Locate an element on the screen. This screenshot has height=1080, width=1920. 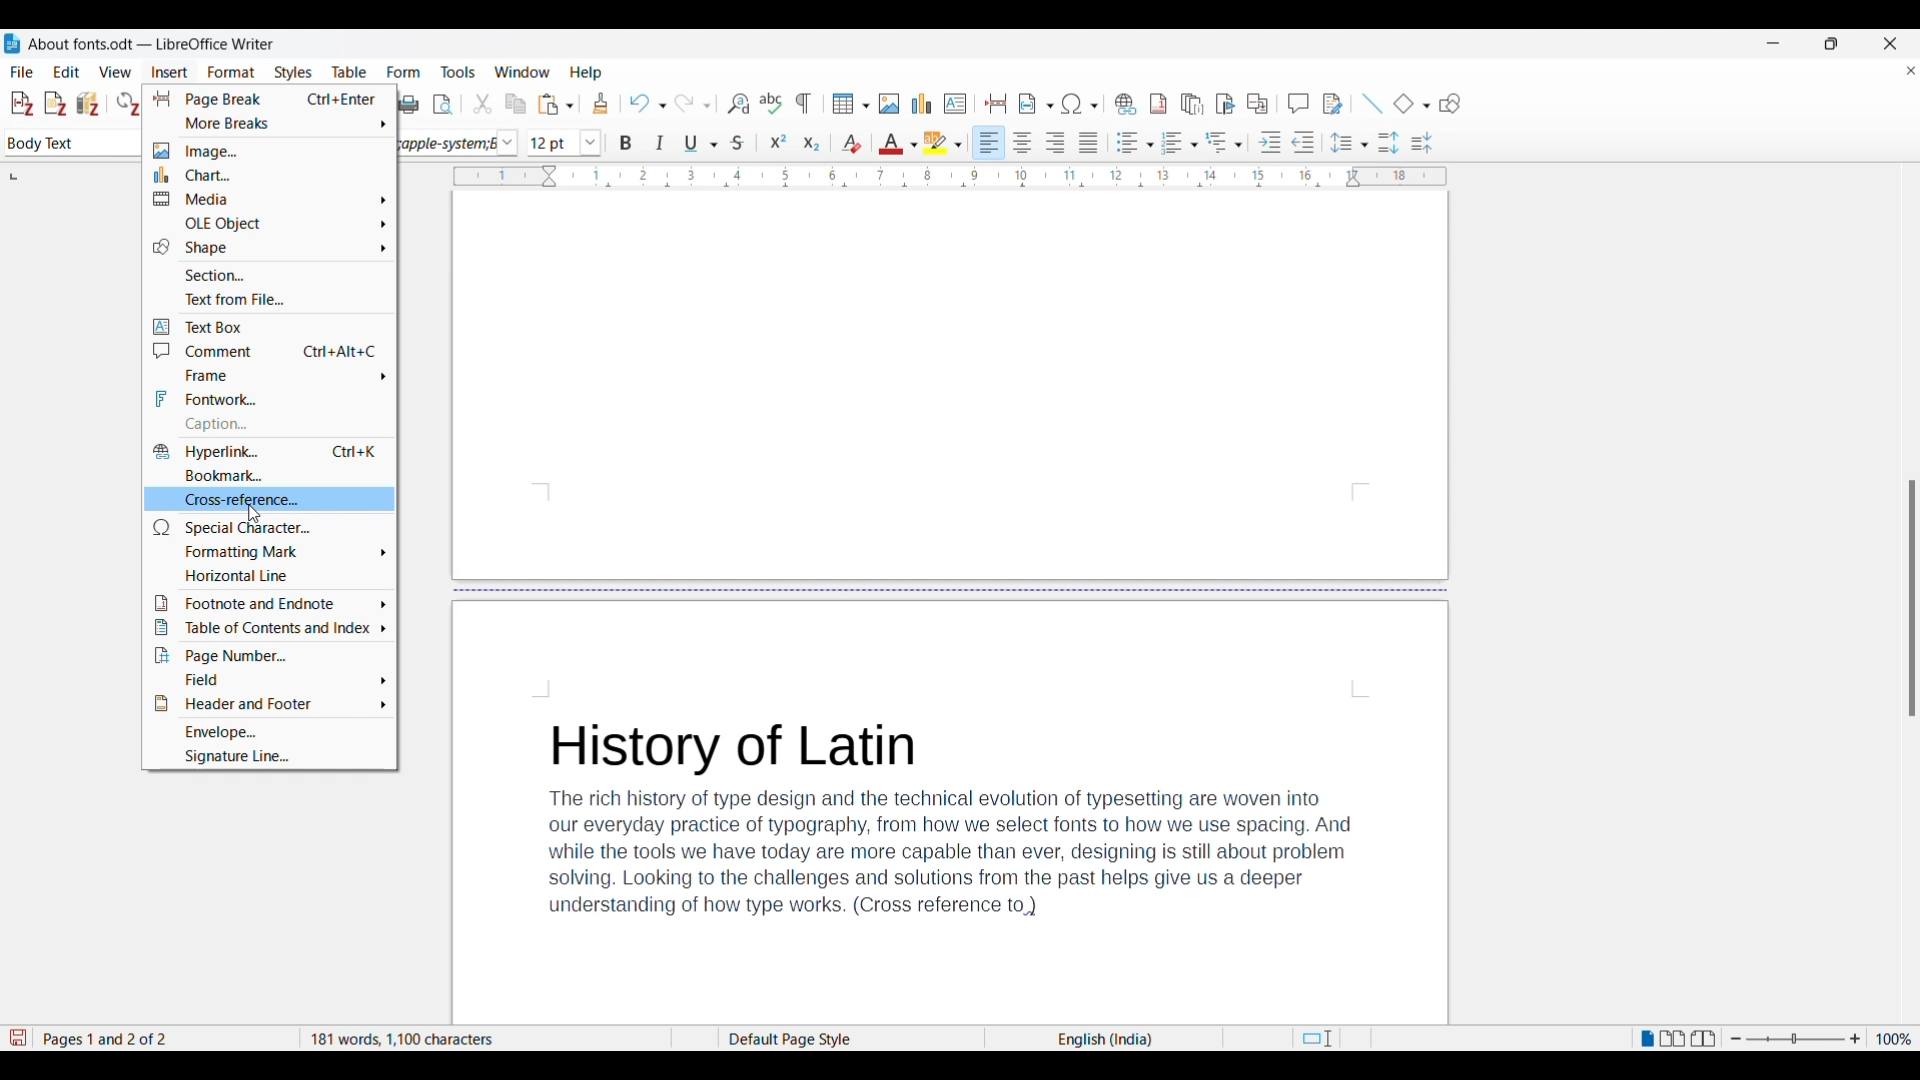
Insert hyperlink is located at coordinates (1125, 104).